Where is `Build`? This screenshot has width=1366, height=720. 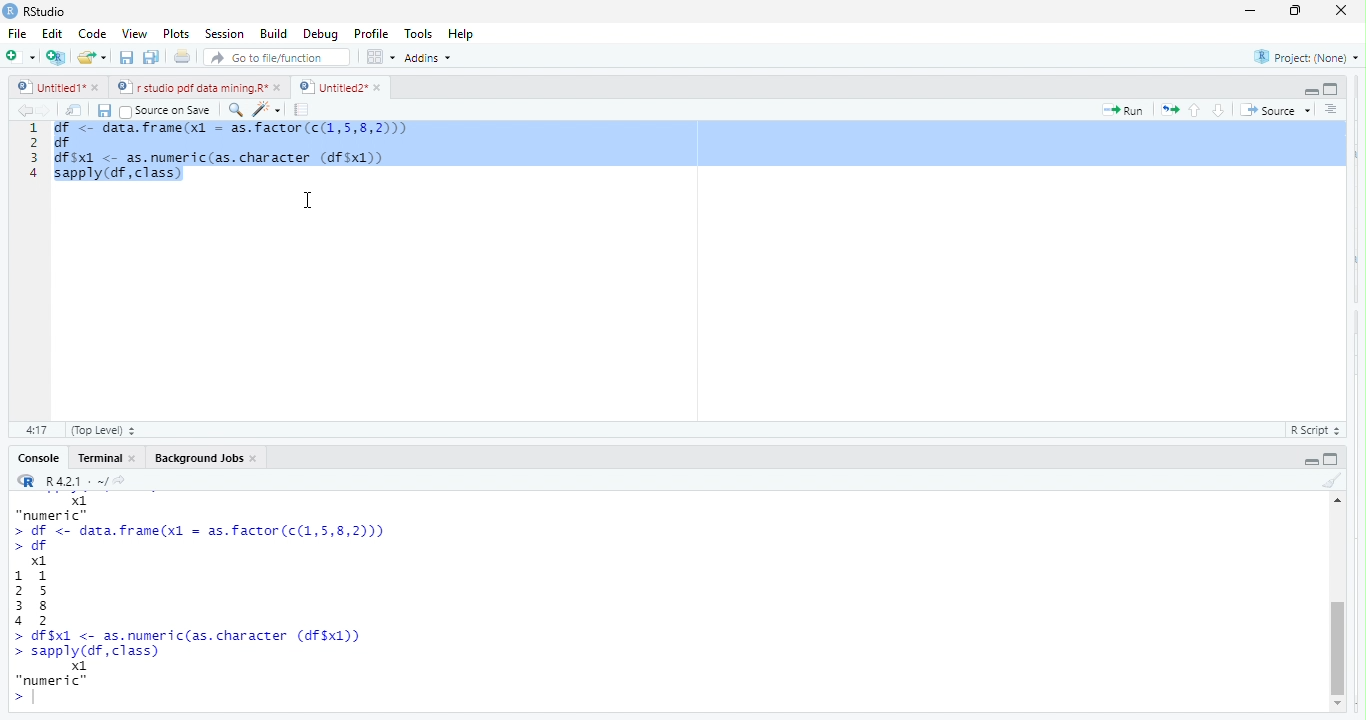 Build is located at coordinates (274, 34).